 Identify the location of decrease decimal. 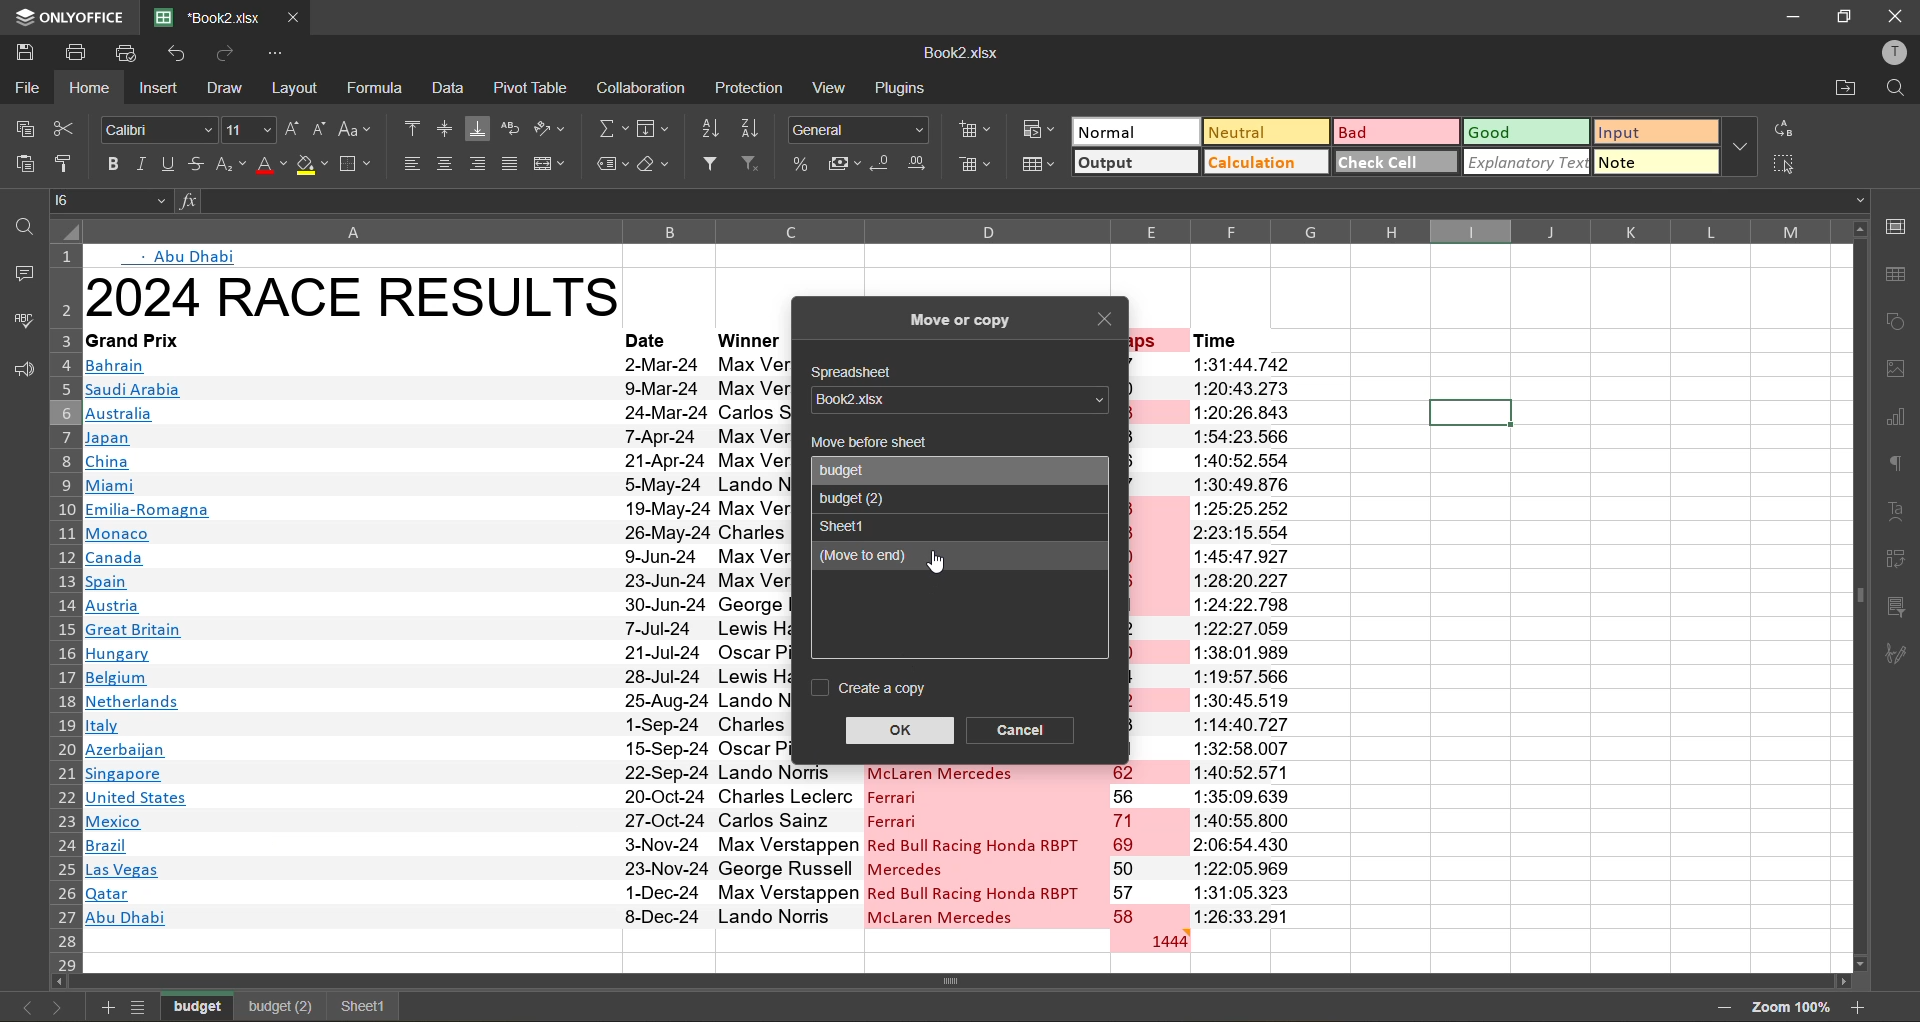
(884, 164).